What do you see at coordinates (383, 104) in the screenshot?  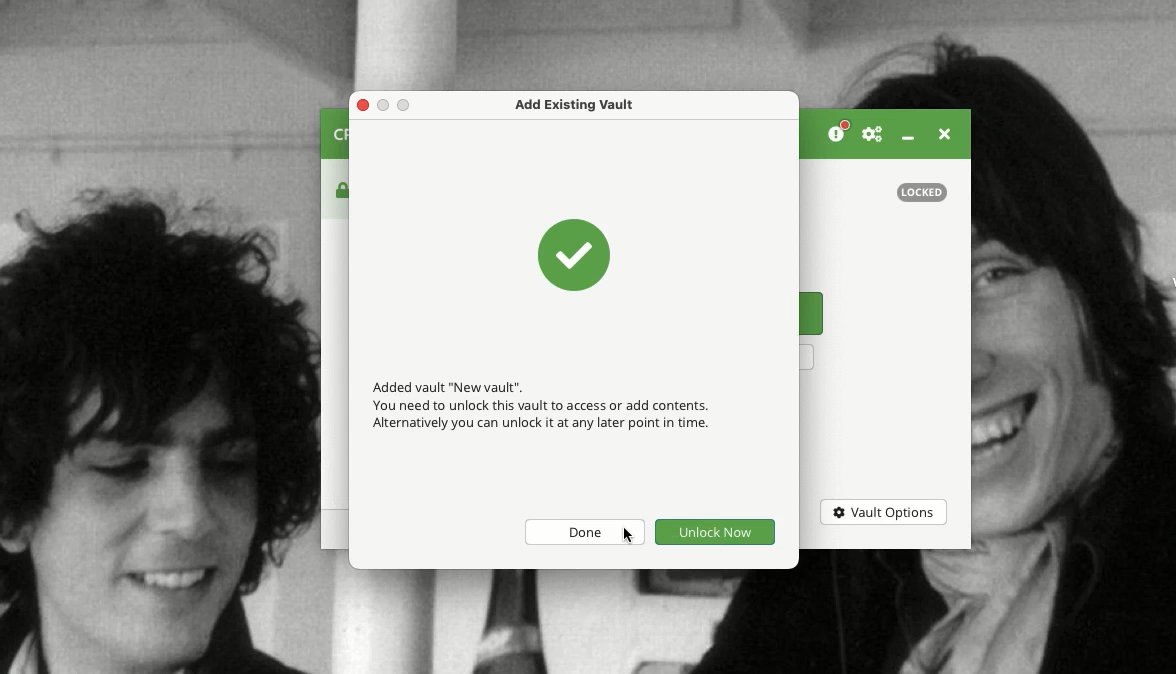 I see `maximize` at bounding box center [383, 104].